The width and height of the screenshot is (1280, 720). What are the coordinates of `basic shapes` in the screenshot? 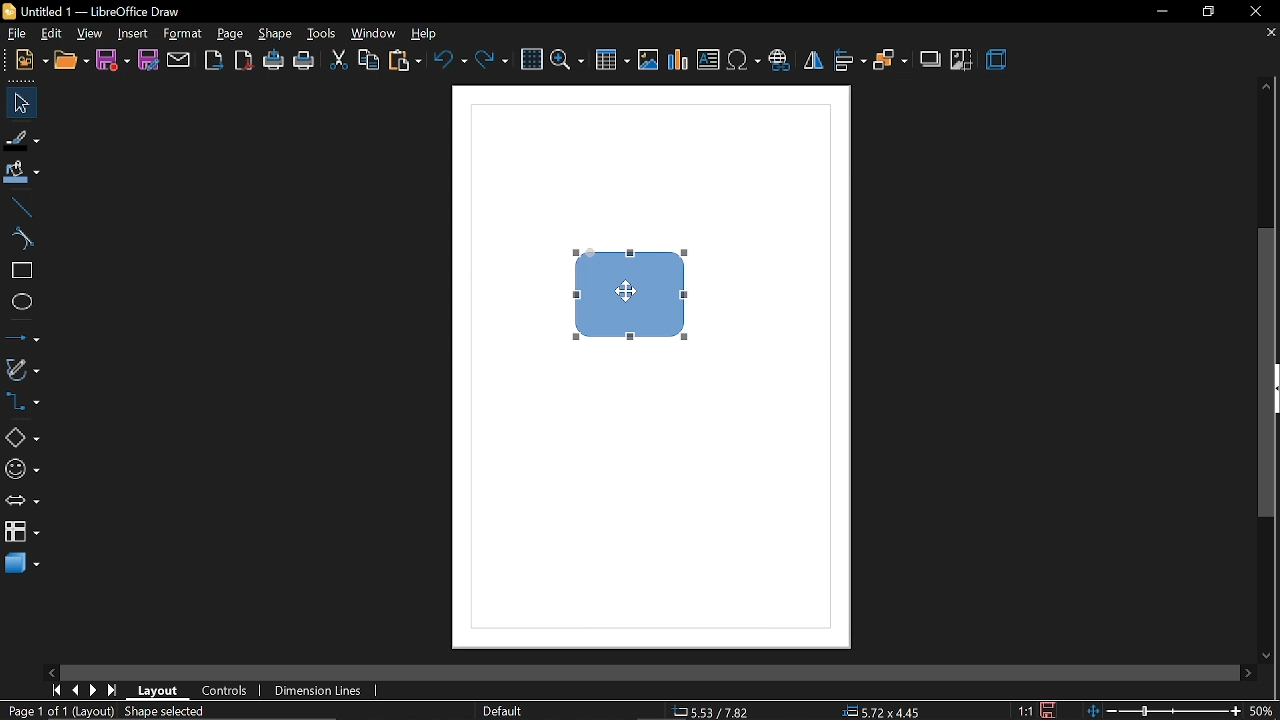 It's located at (21, 435).